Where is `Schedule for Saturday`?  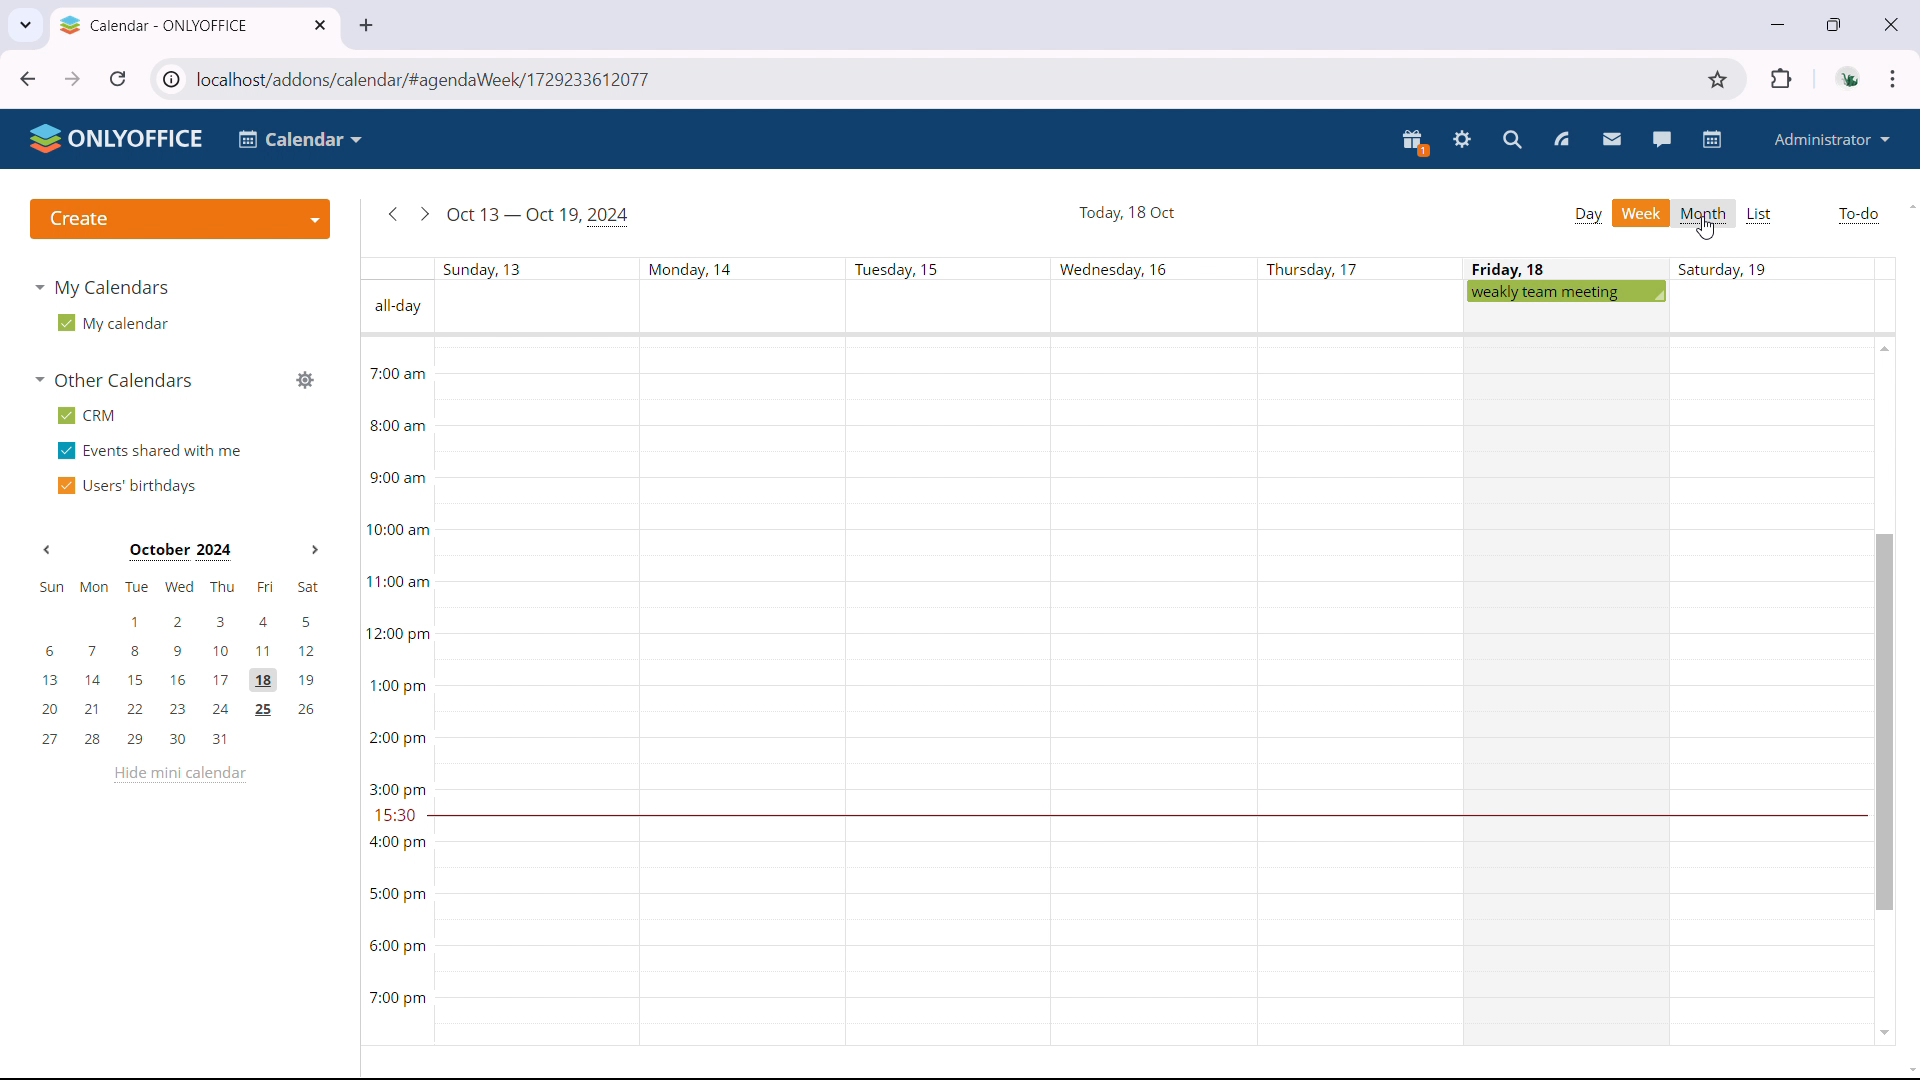
Schedule for Saturday is located at coordinates (1767, 693).